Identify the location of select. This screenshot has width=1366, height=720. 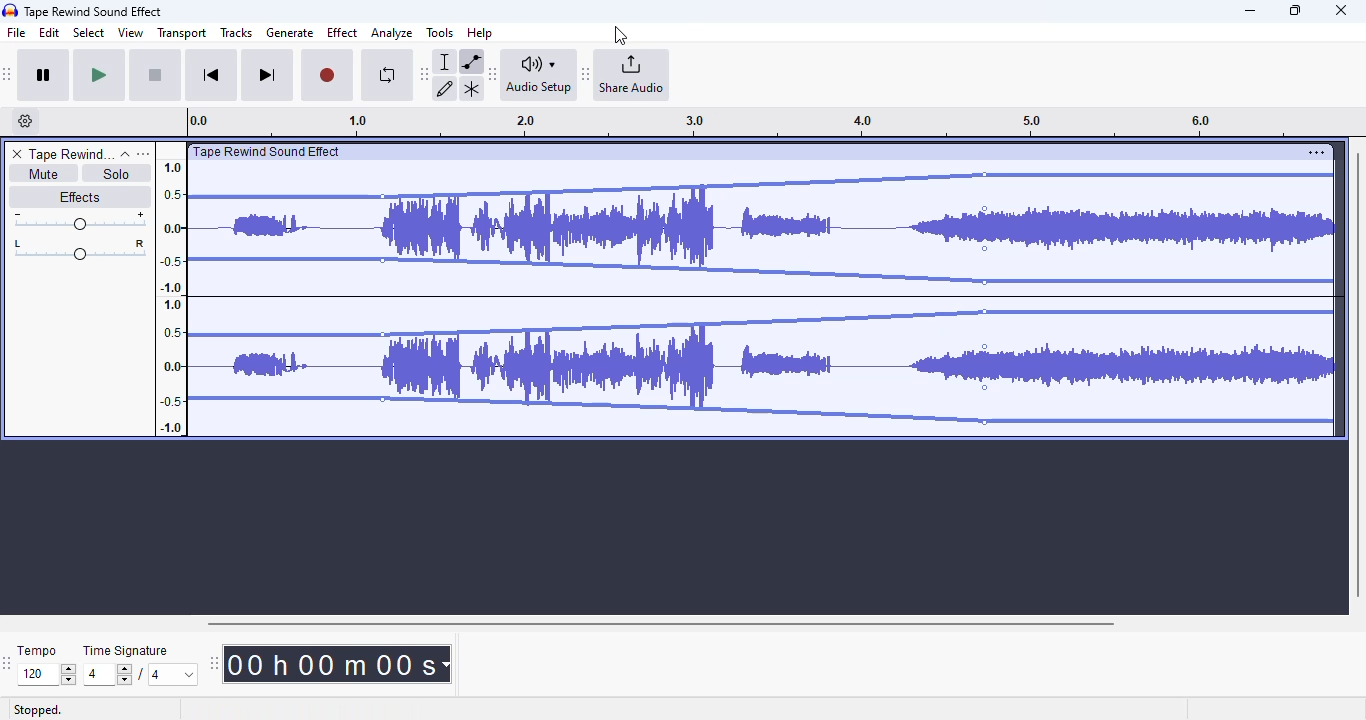
(89, 32).